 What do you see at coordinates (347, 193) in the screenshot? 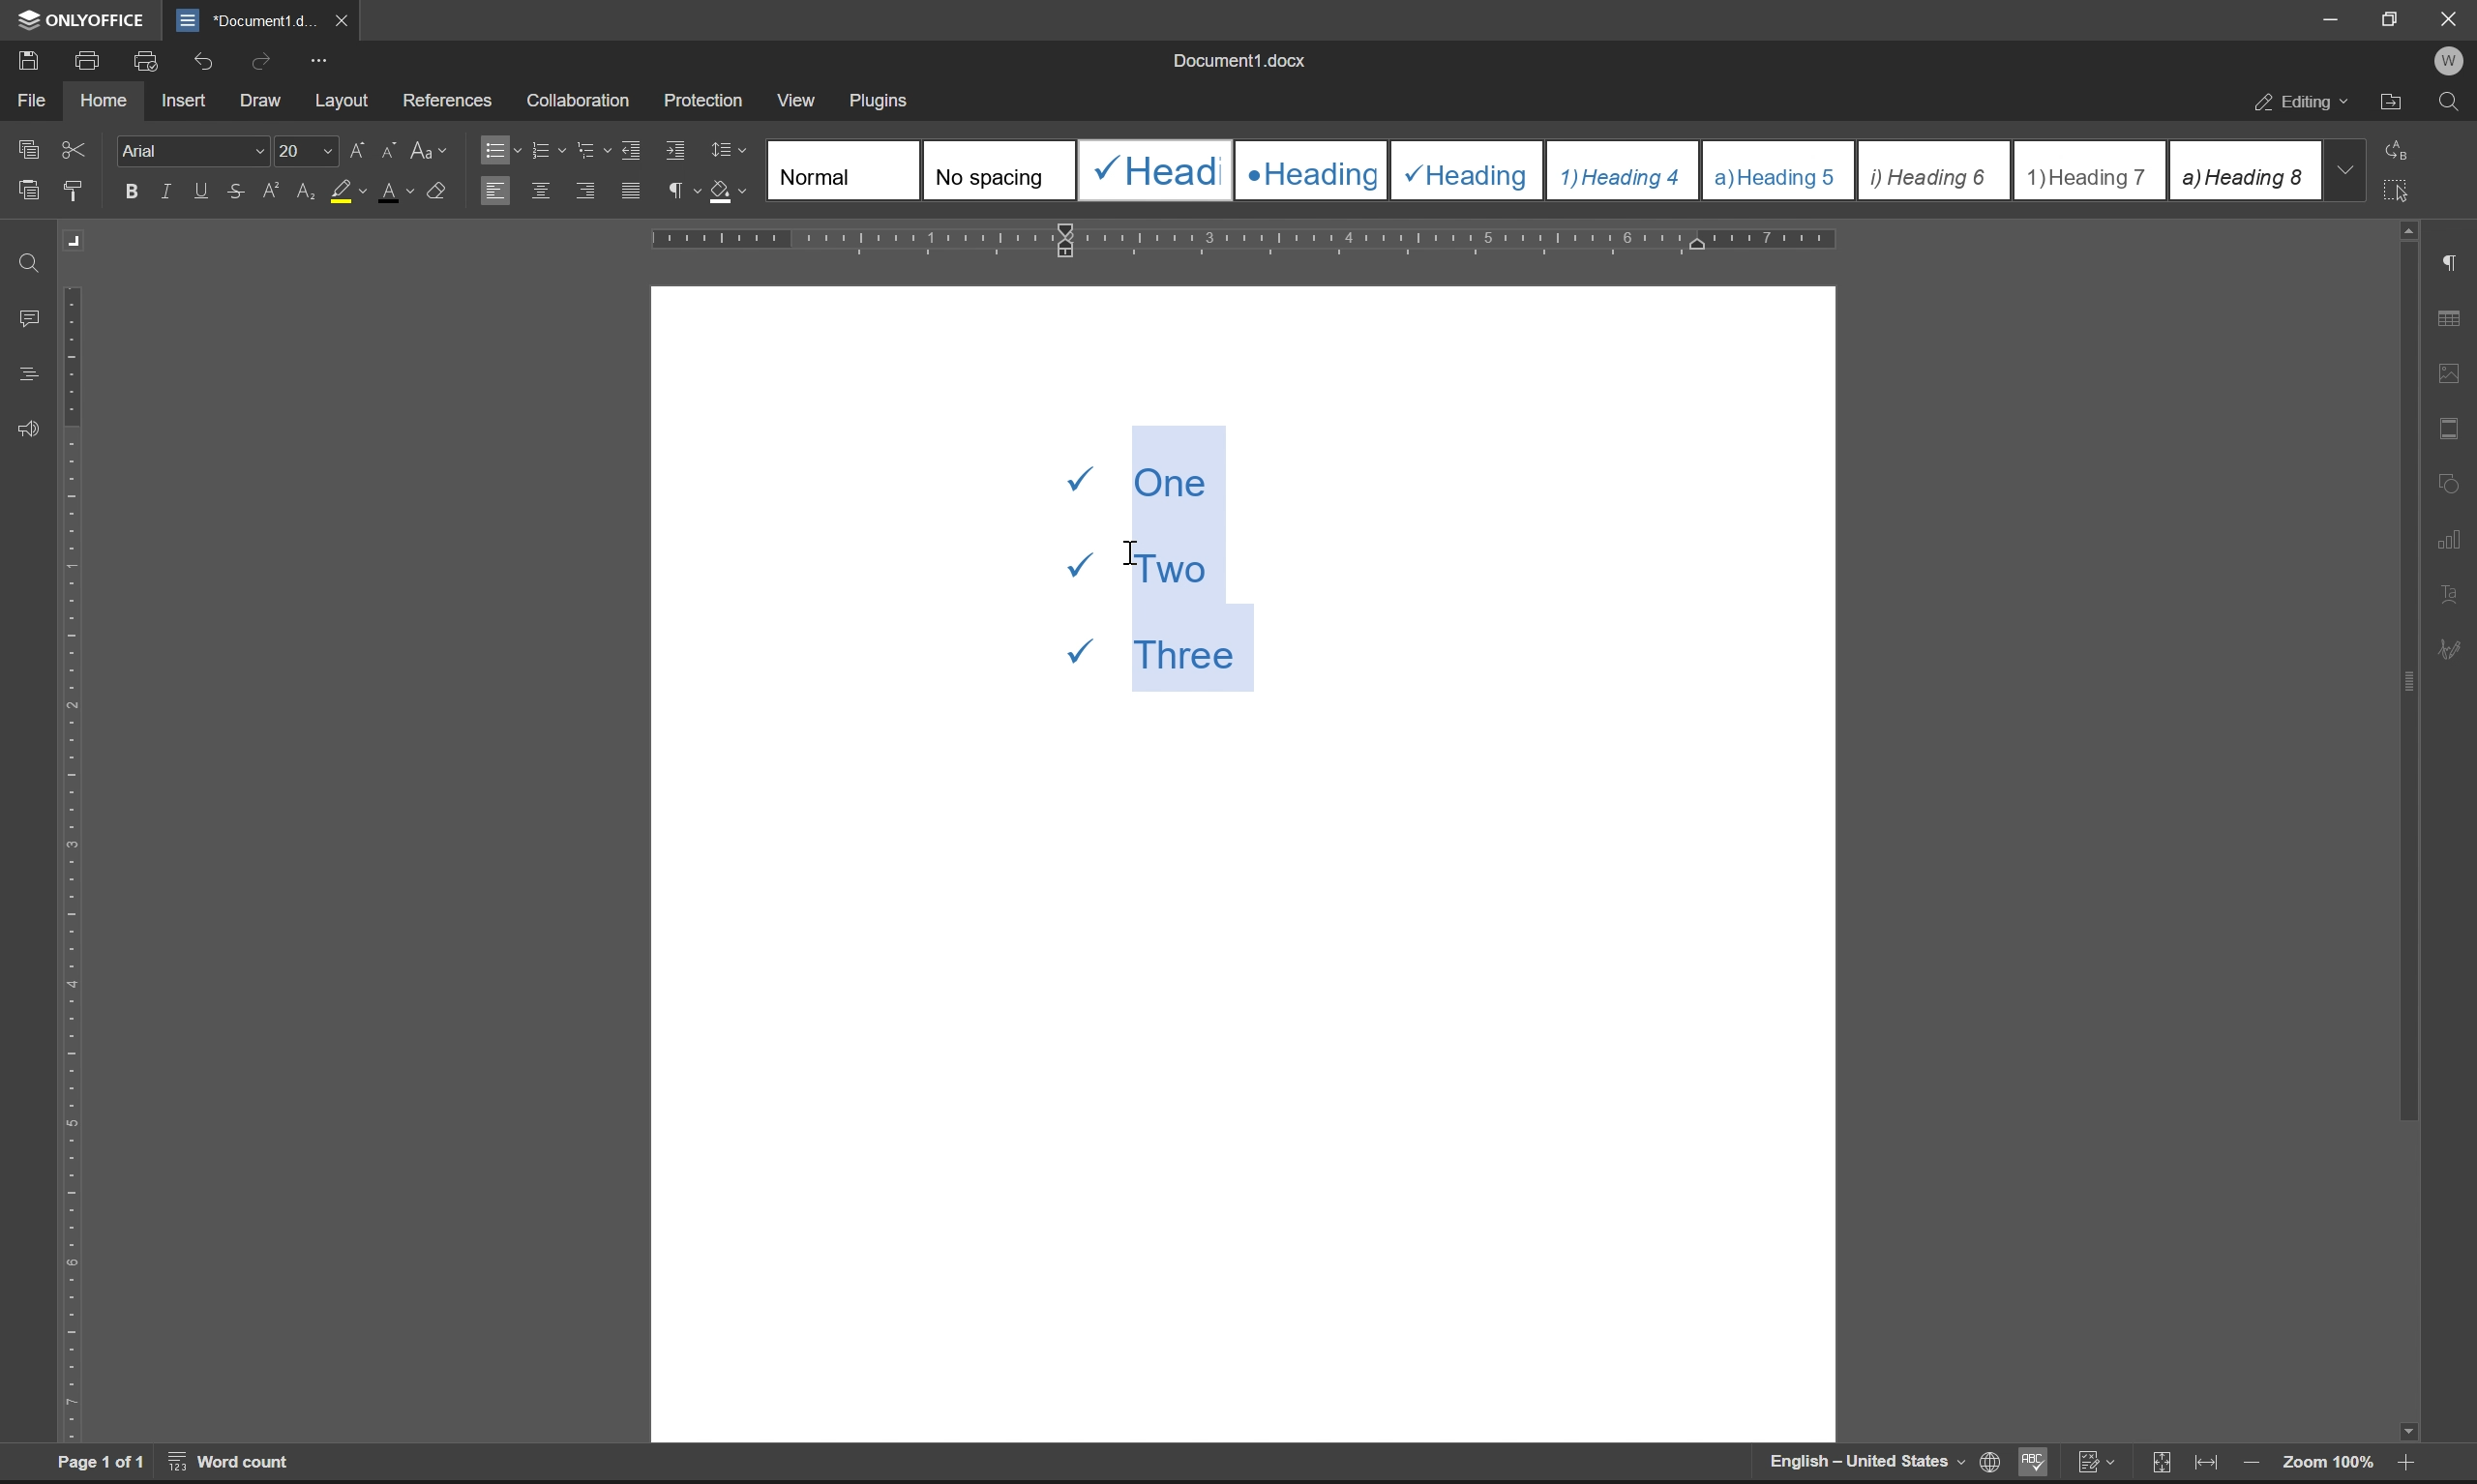
I see `background color` at bounding box center [347, 193].